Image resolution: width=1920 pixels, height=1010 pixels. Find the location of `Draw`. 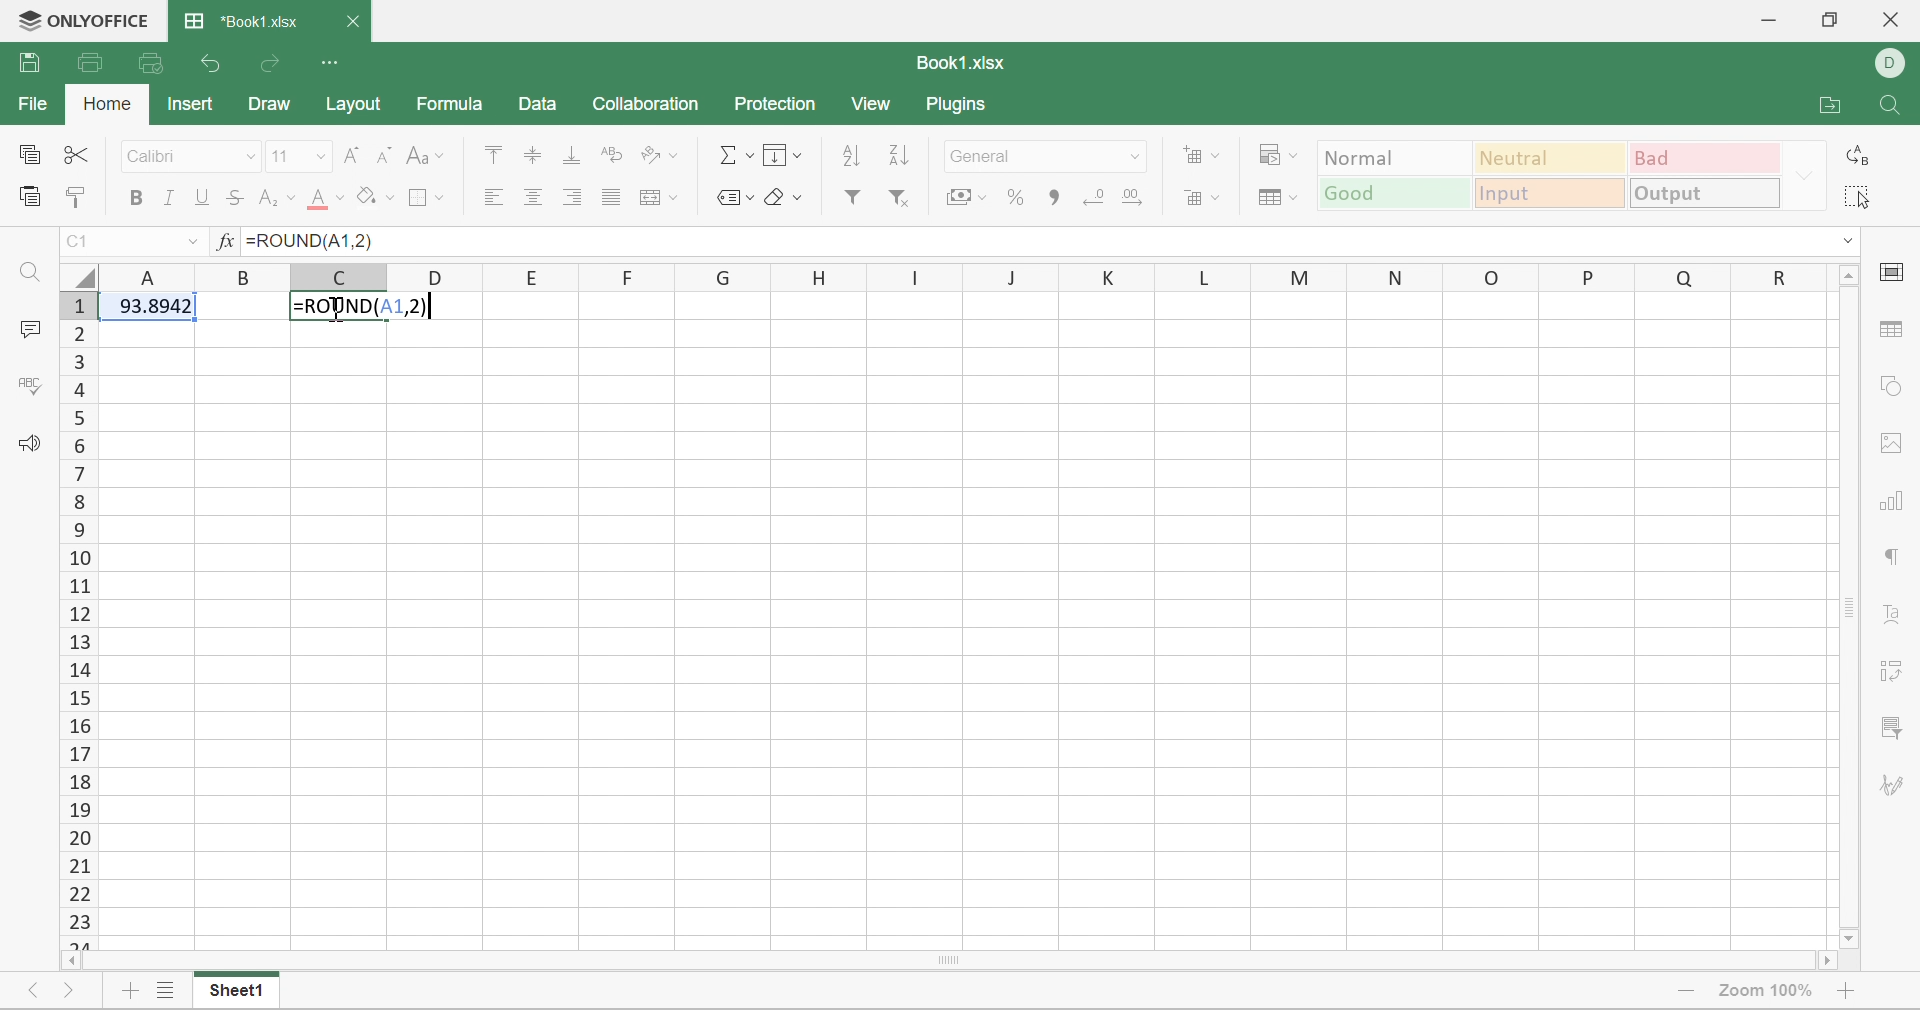

Draw is located at coordinates (268, 102).